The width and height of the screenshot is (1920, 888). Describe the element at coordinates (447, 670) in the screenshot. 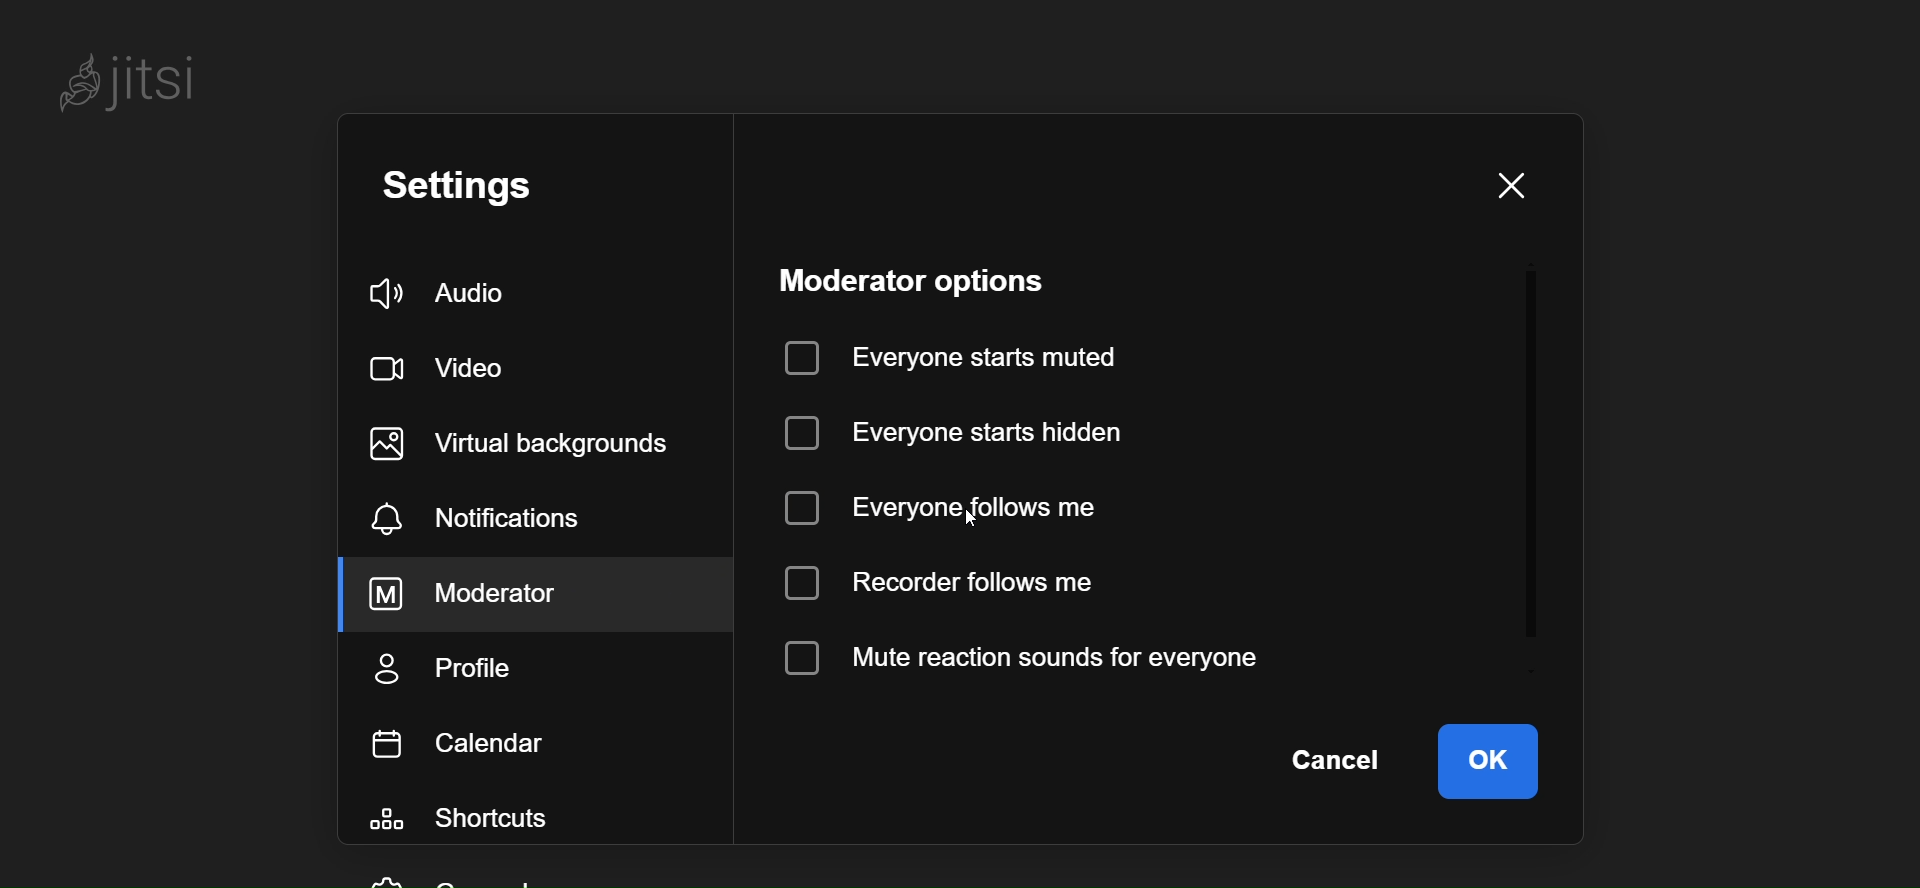

I see `profile` at that location.